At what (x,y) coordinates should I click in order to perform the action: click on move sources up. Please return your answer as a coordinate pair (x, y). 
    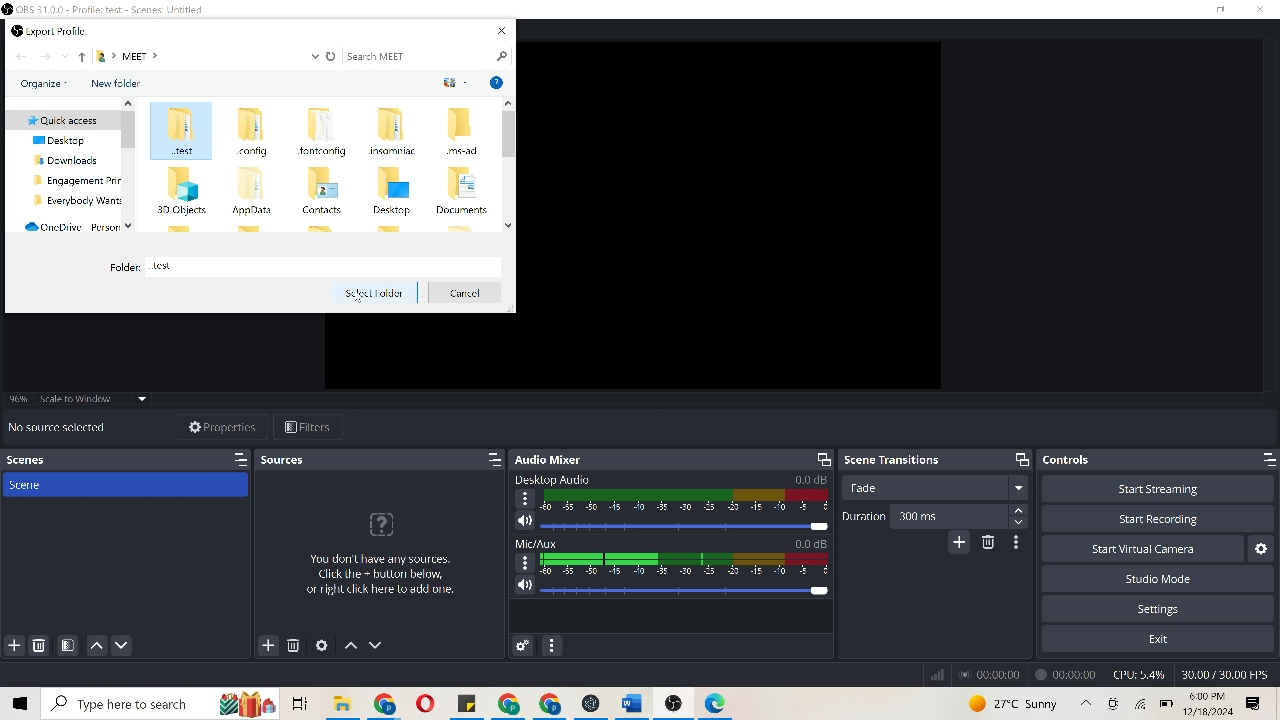
    Looking at the image, I should click on (350, 647).